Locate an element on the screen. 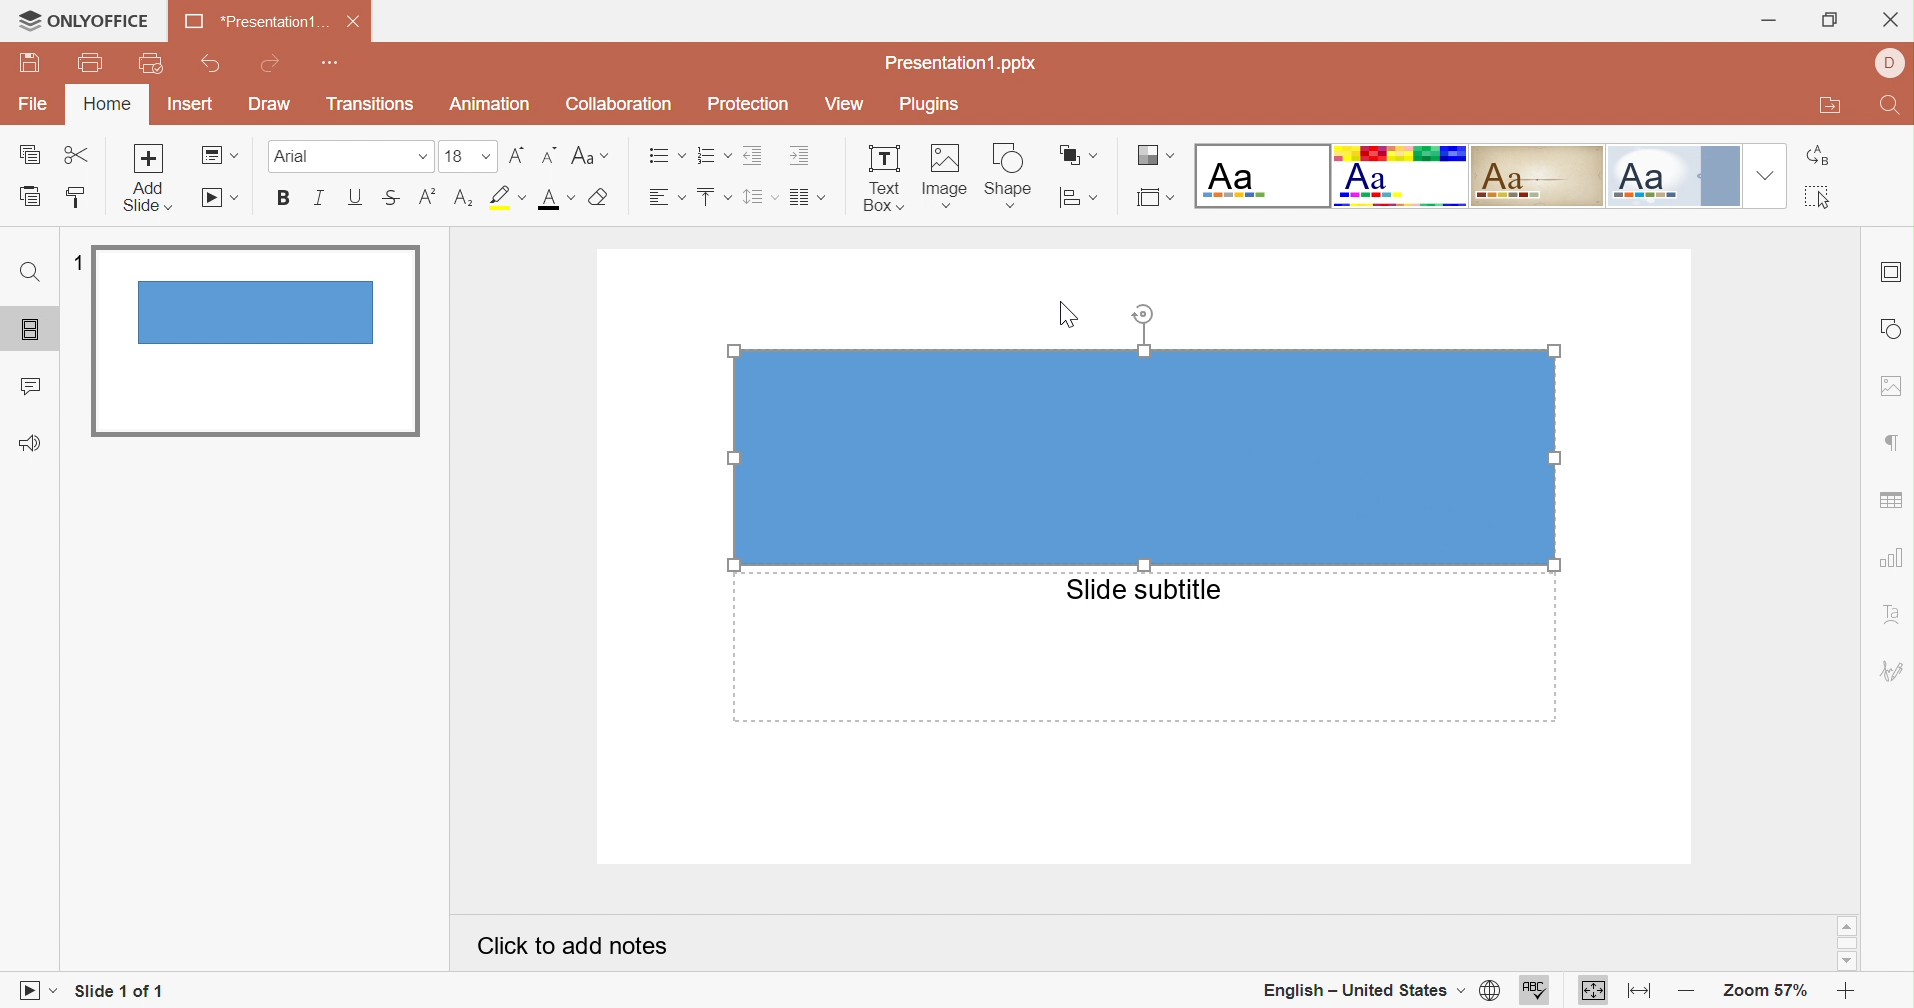  Align shape is located at coordinates (1078, 202).